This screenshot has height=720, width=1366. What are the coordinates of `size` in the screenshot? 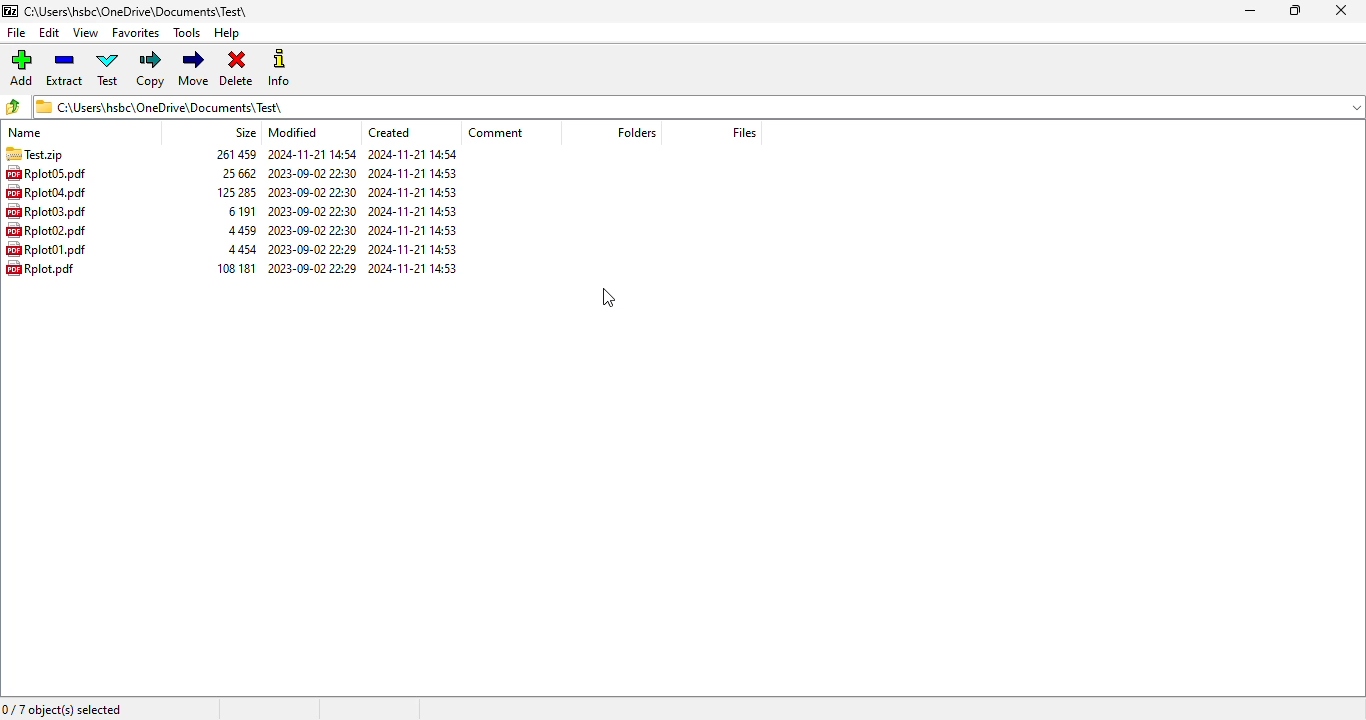 It's located at (238, 191).